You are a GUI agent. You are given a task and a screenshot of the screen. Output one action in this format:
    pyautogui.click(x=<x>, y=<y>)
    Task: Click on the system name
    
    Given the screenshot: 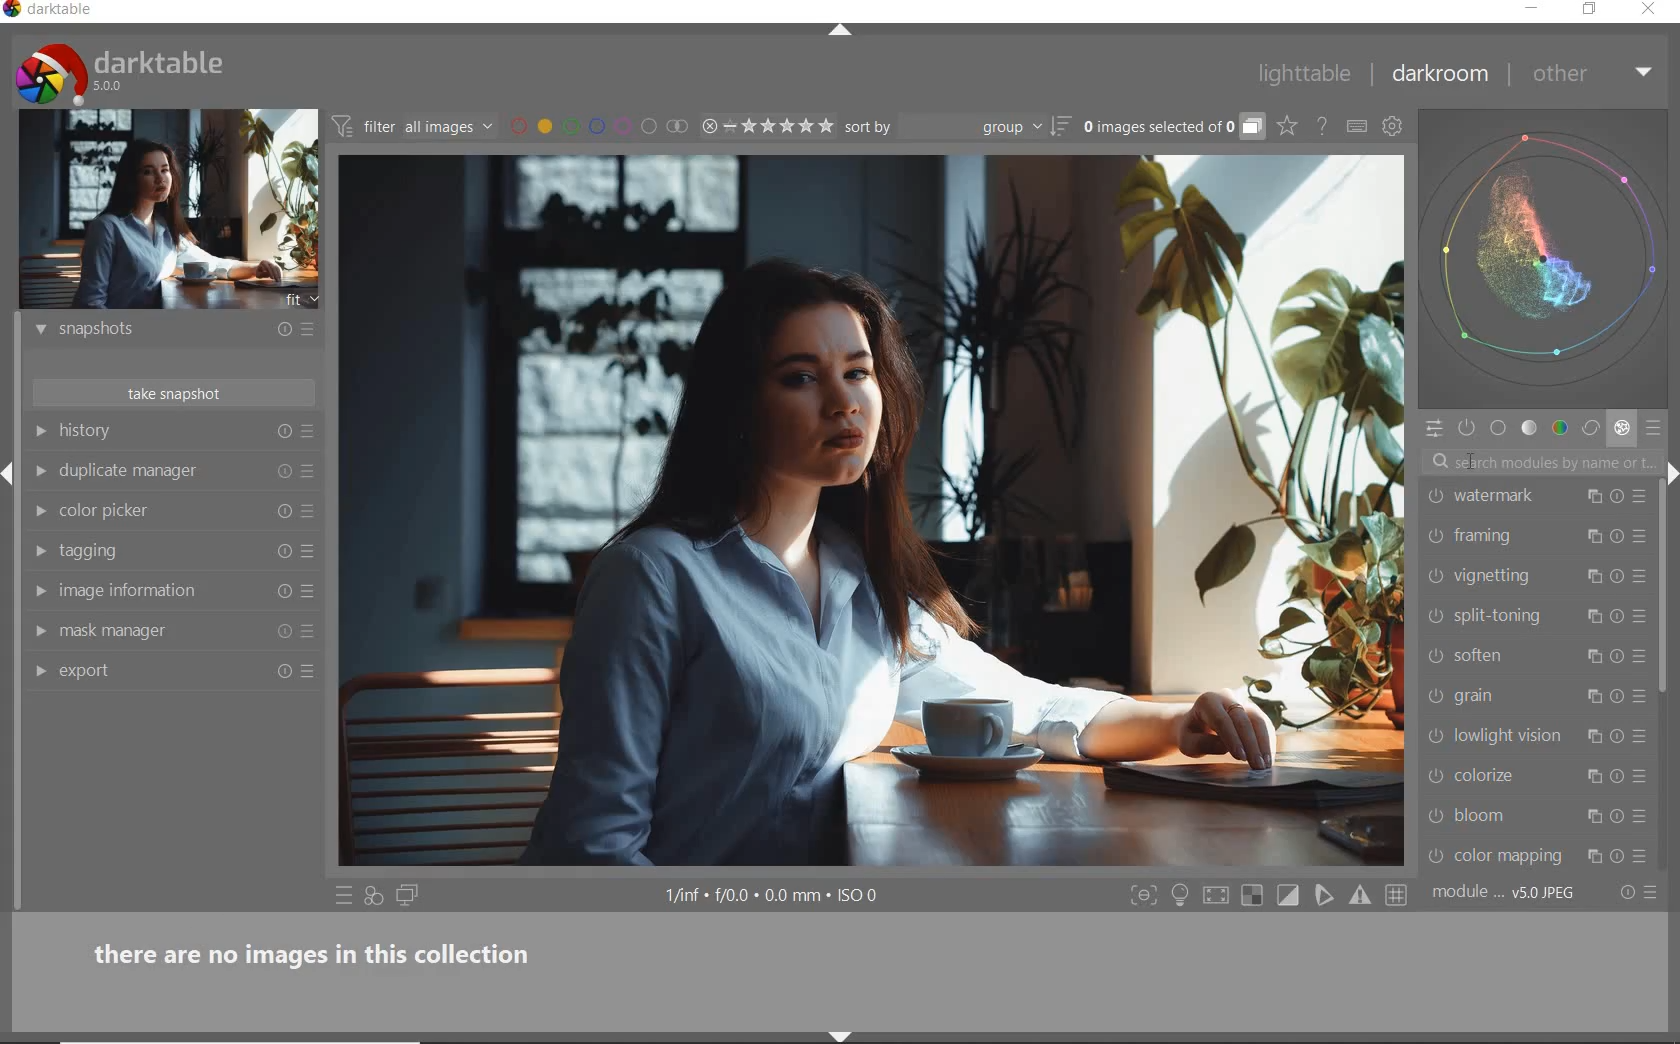 What is the action you would take?
    pyautogui.click(x=50, y=11)
    